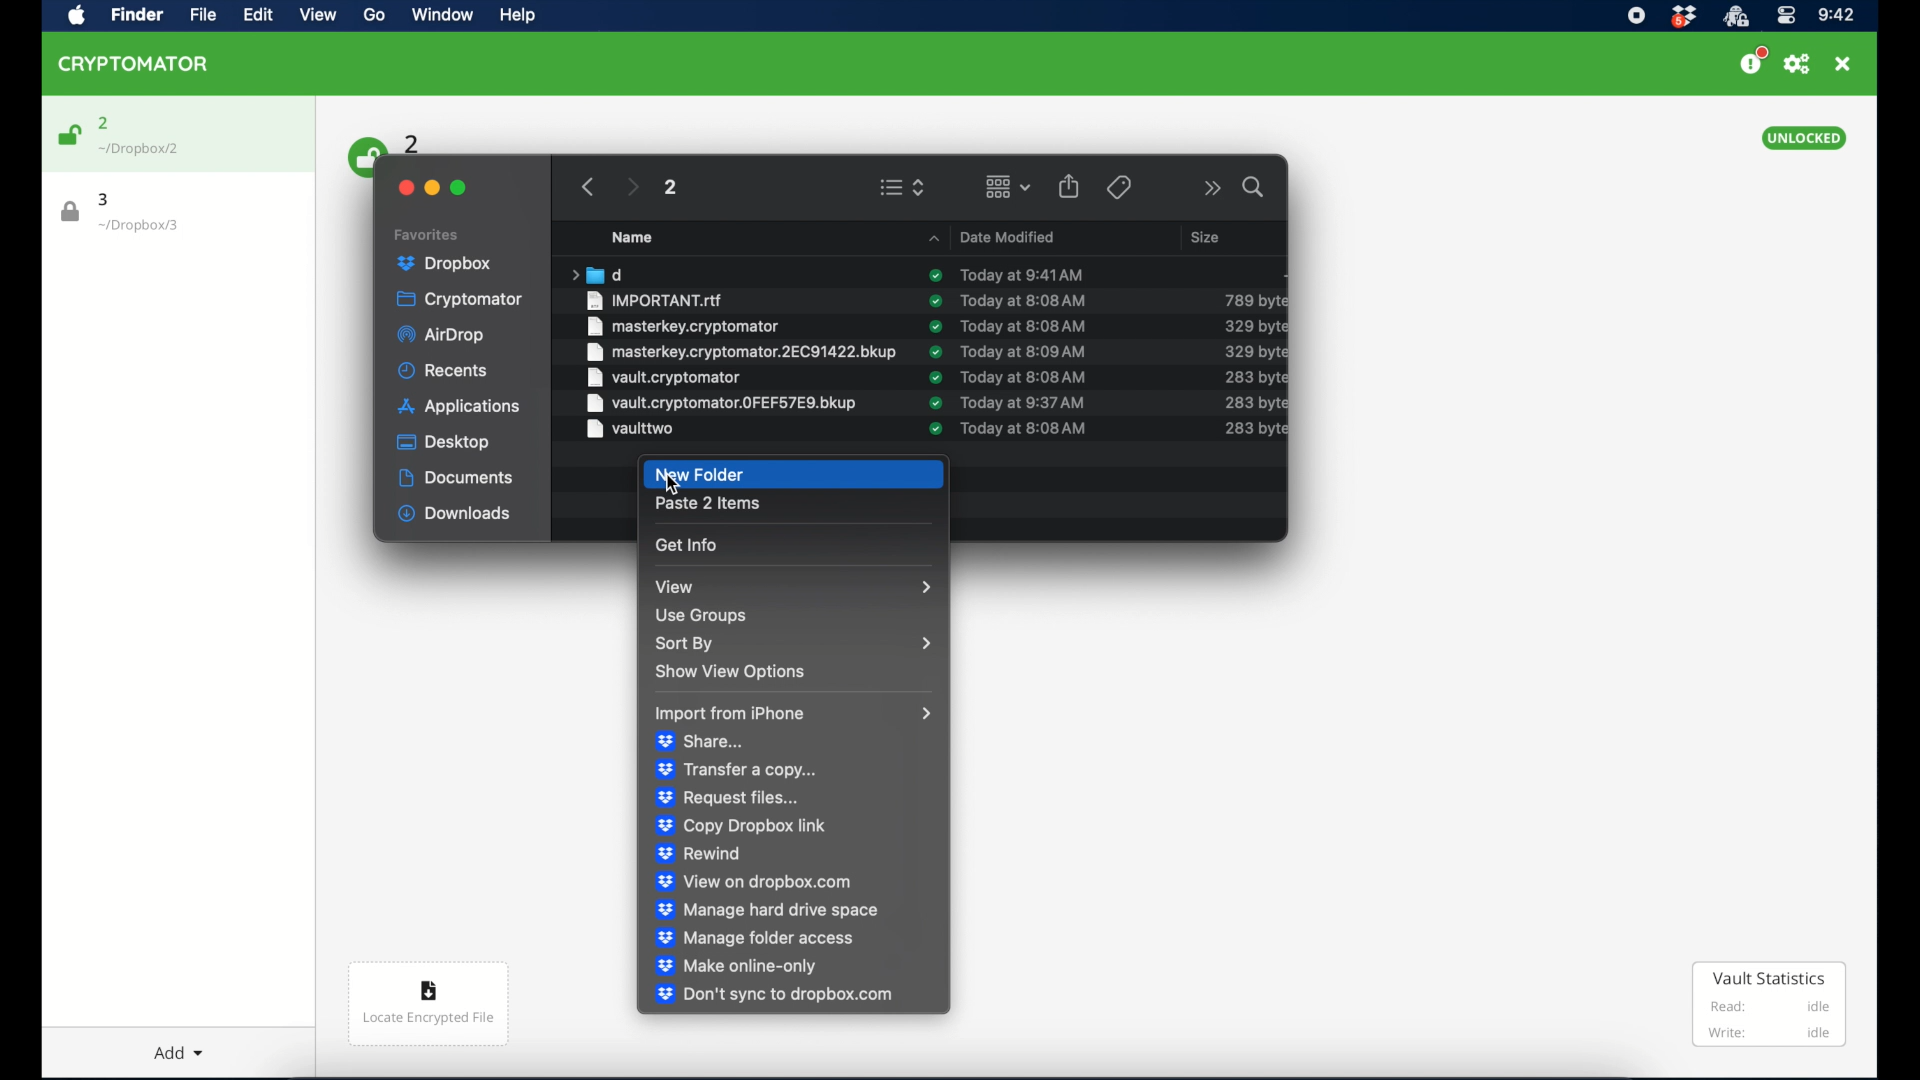 This screenshot has height=1080, width=1920. What do you see at coordinates (936, 351) in the screenshot?
I see `sync` at bounding box center [936, 351].